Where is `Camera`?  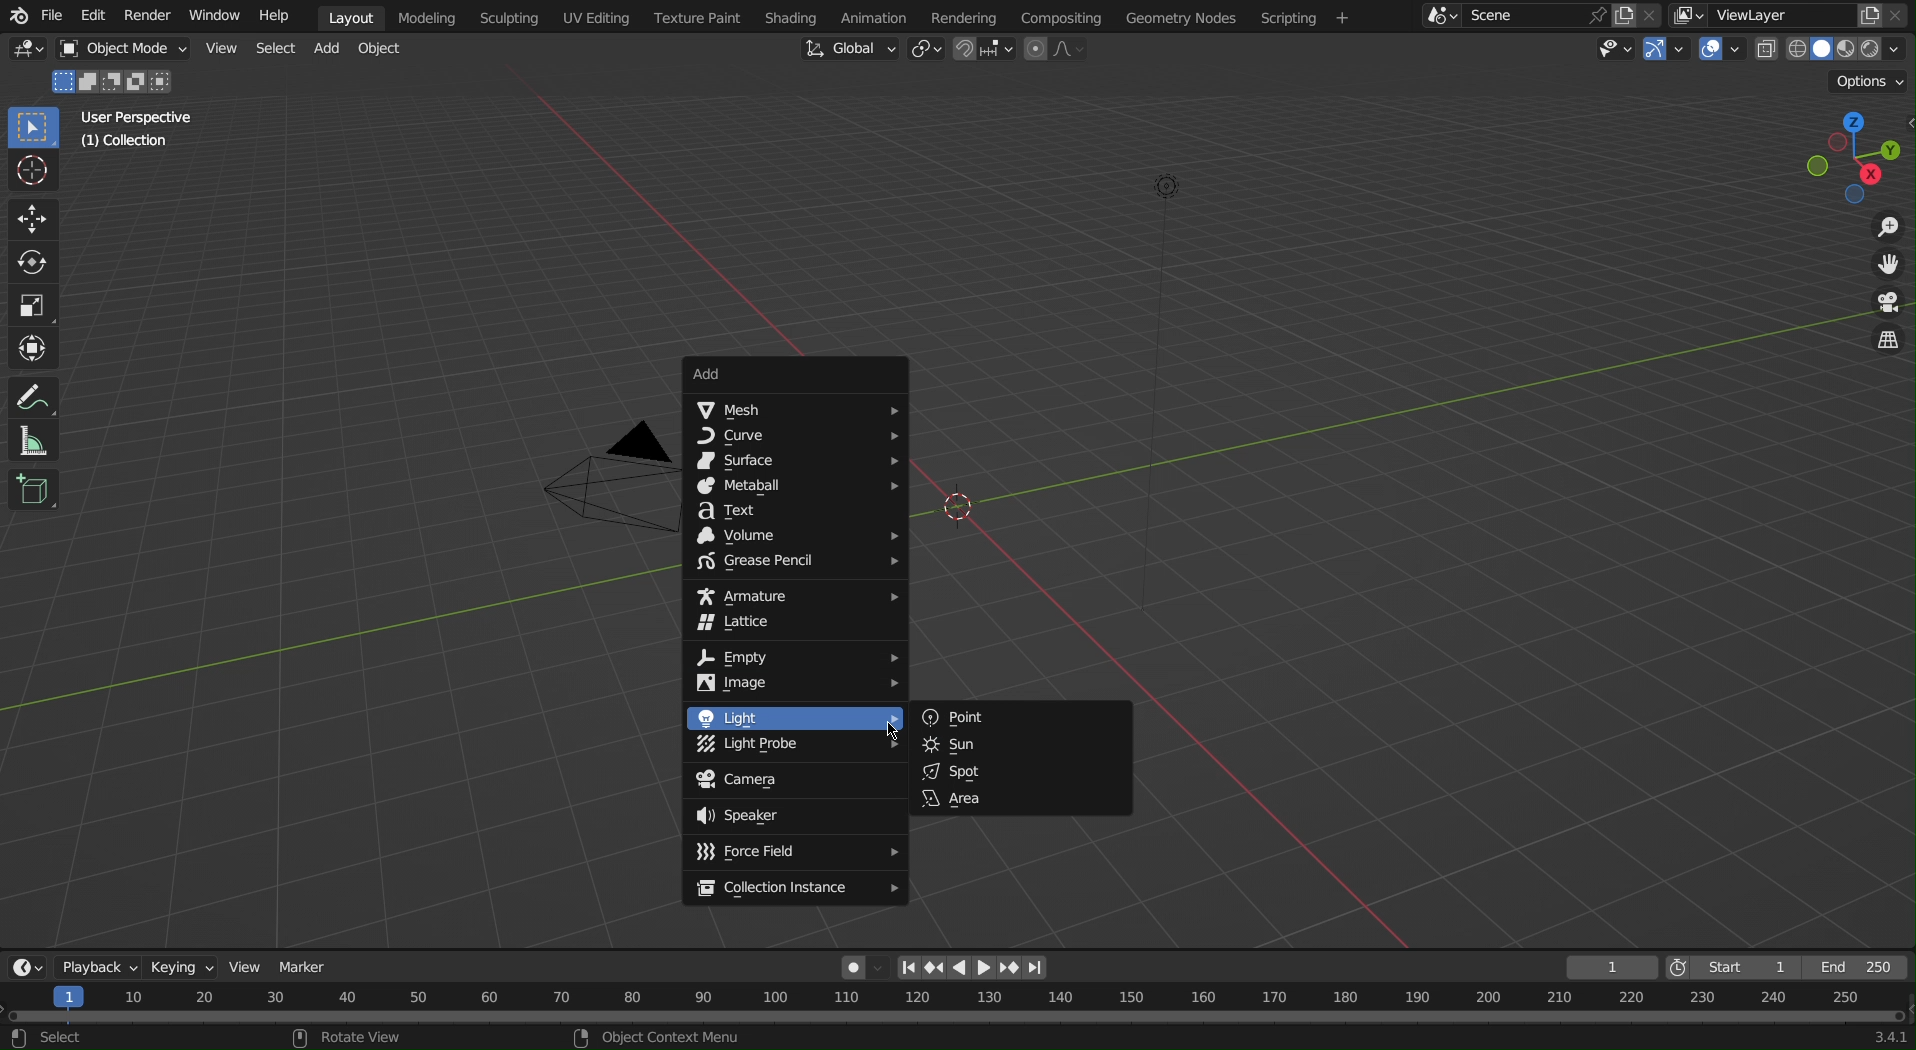
Camera is located at coordinates (794, 781).